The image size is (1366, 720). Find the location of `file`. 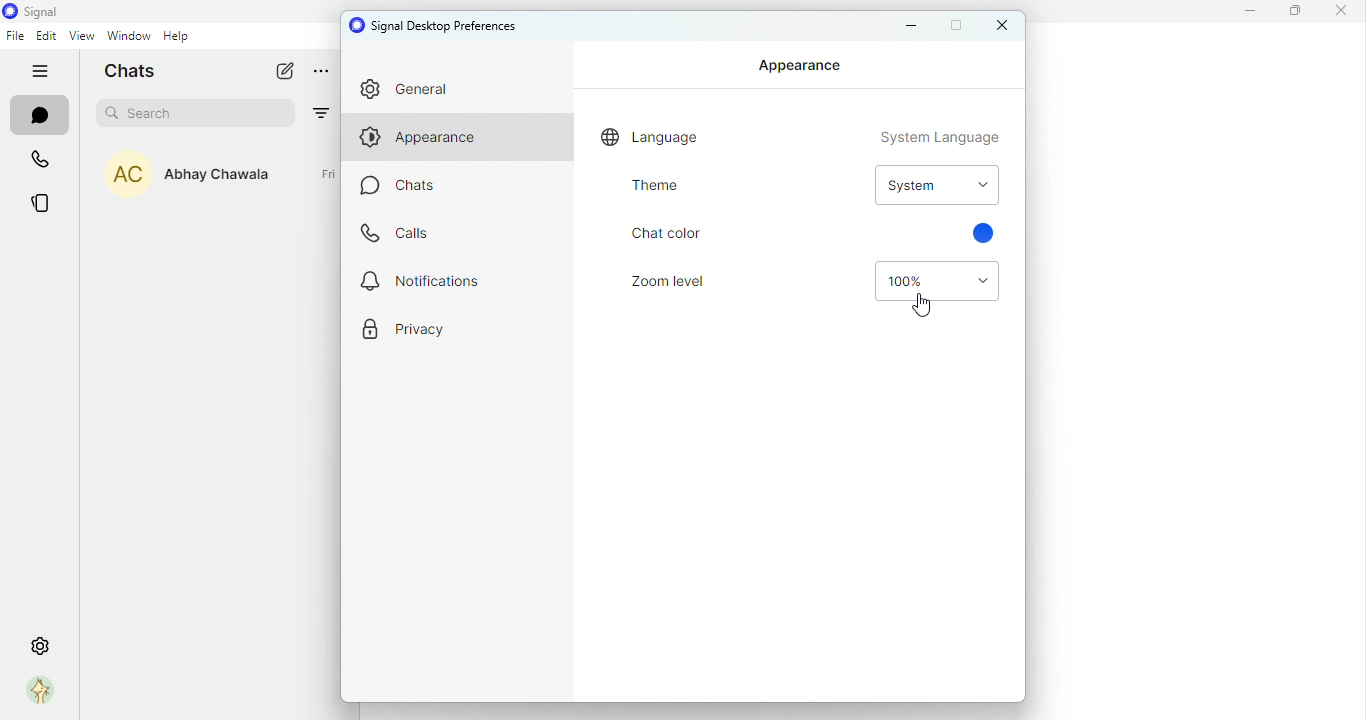

file is located at coordinates (19, 37).